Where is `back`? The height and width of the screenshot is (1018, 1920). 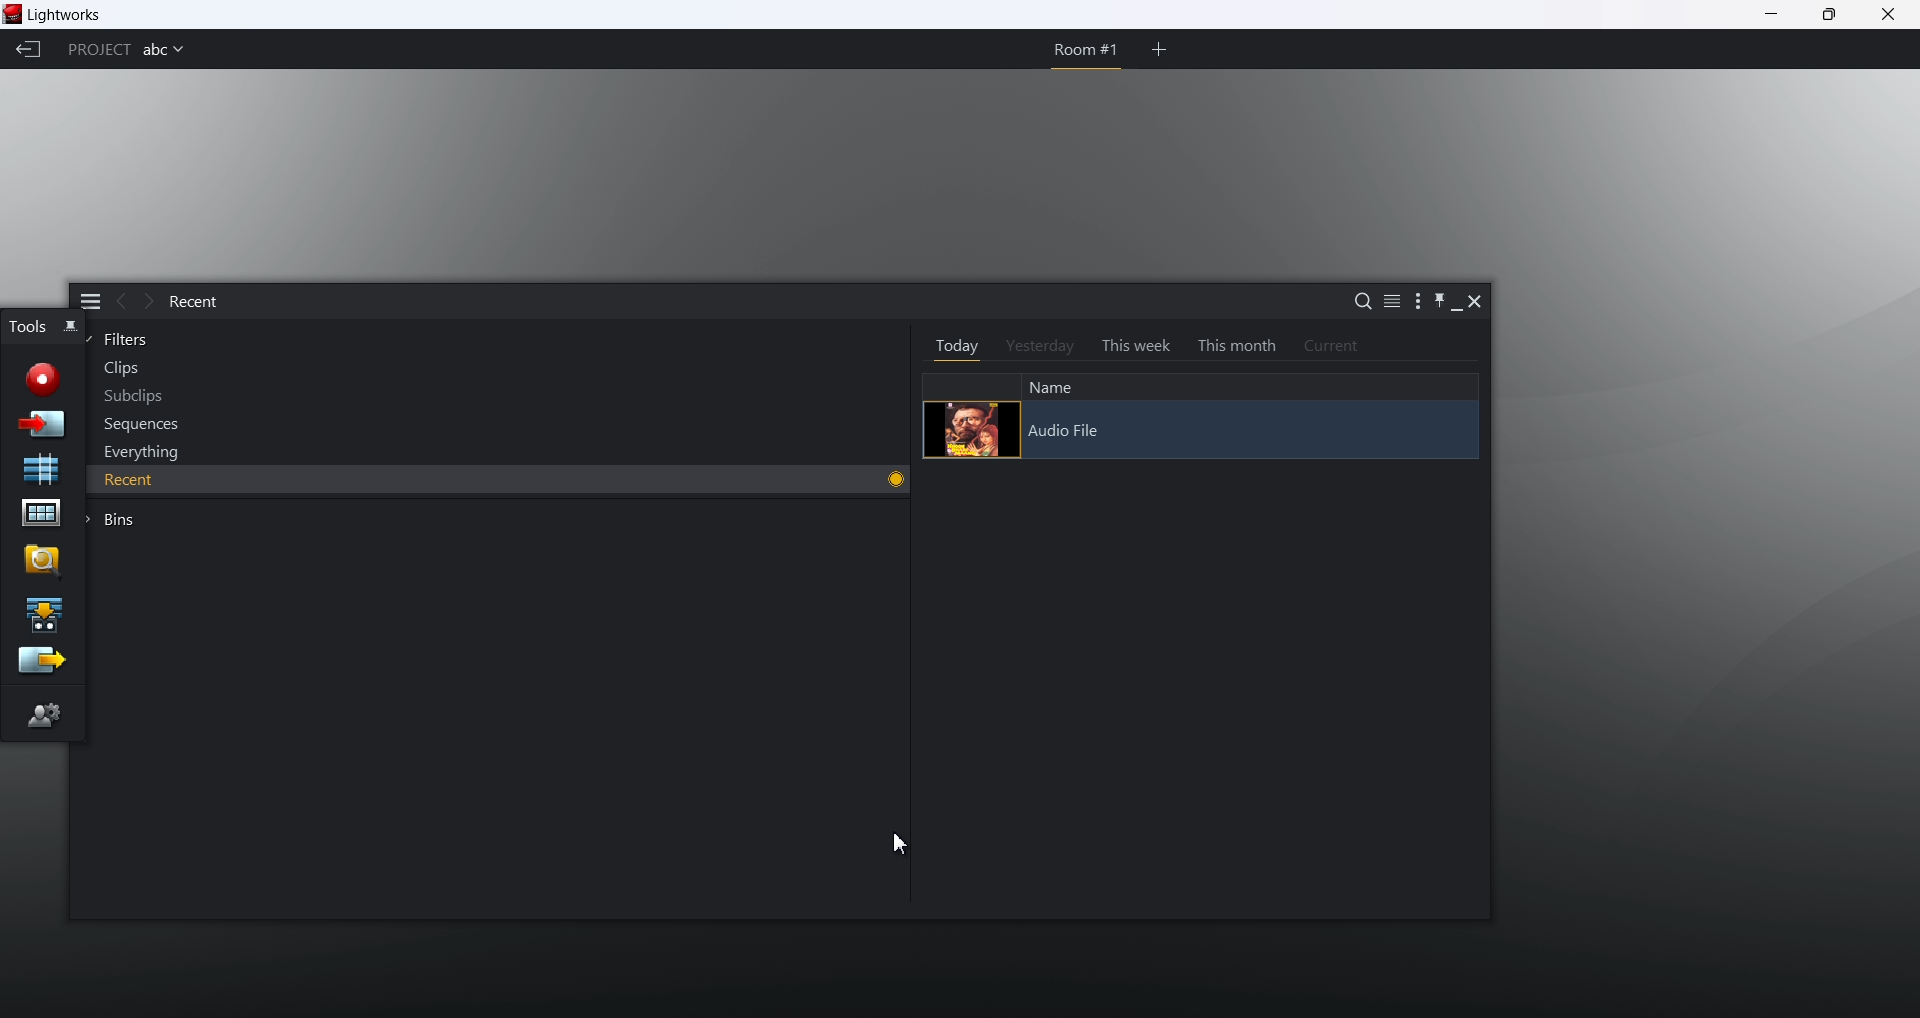 back is located at coordinates (30, 51).